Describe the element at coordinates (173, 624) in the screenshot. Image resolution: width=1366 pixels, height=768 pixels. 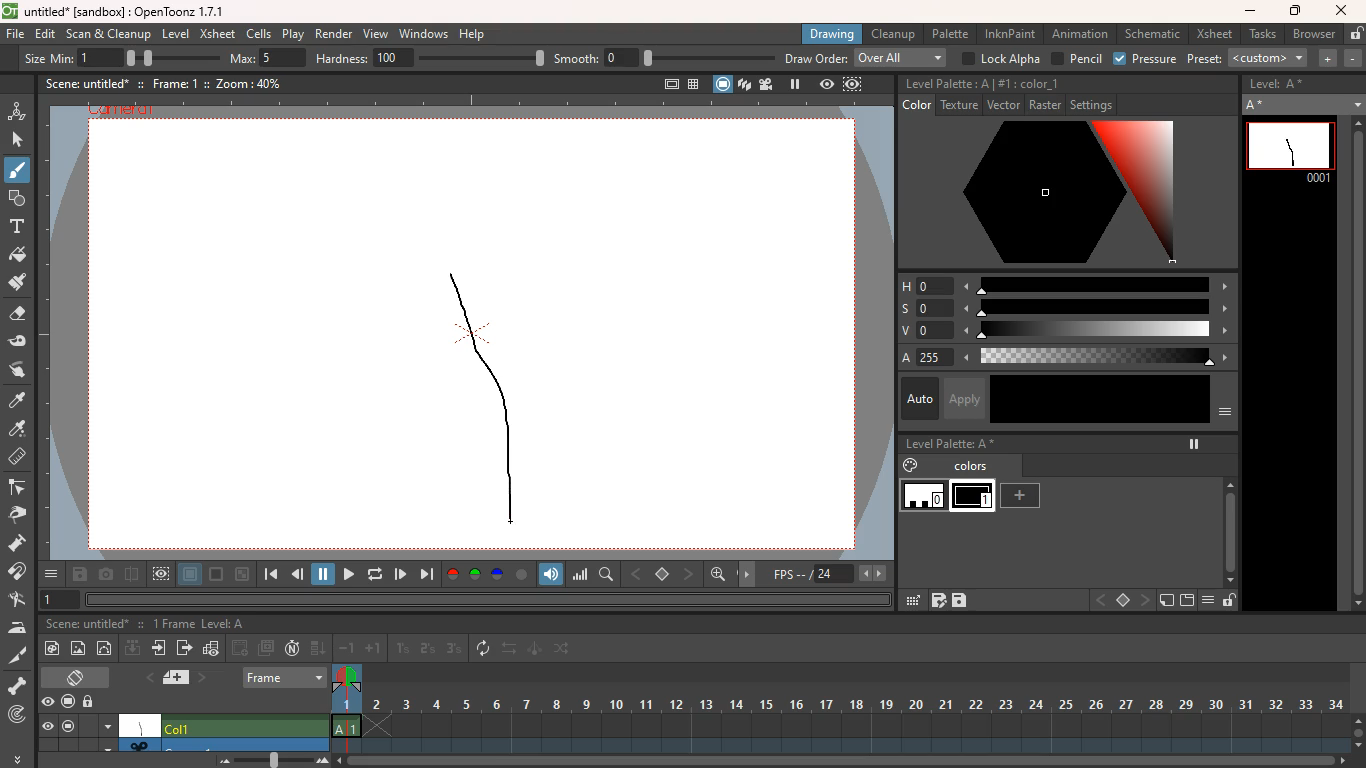
I see `0 Frames` at that location.